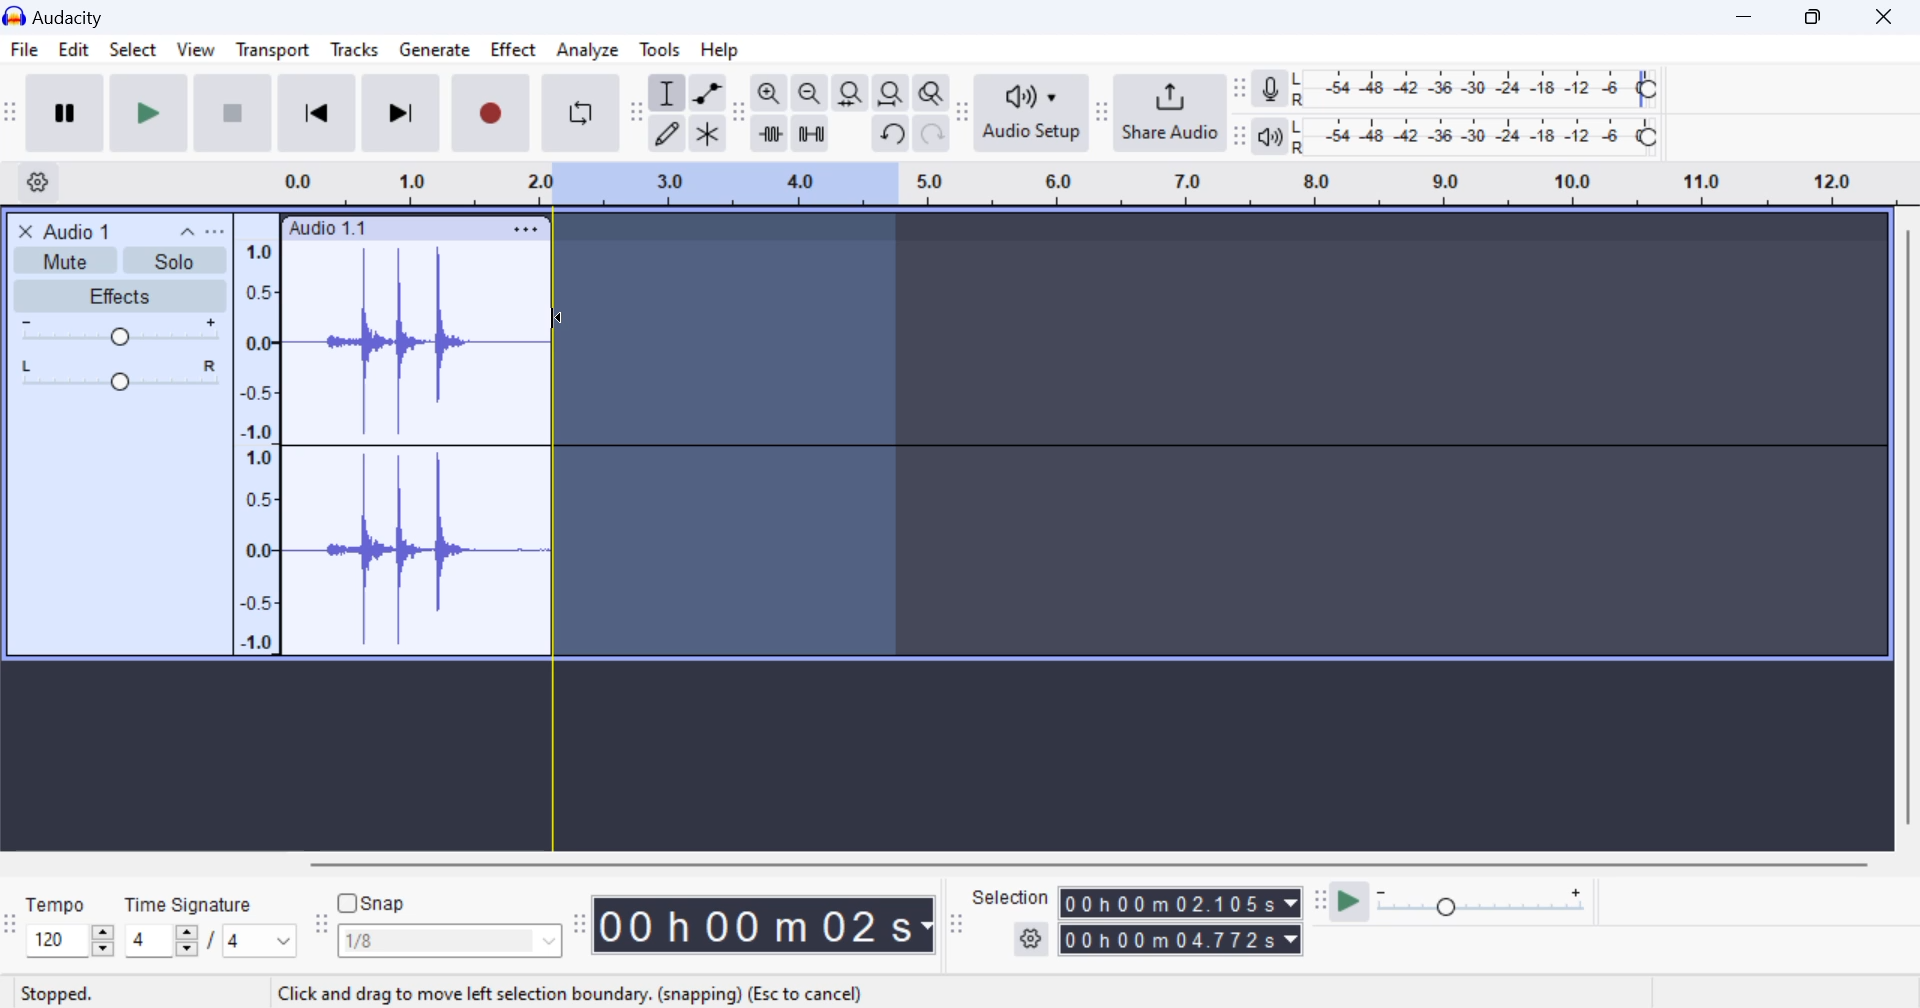 This screenshot has height=1008, width=1920. Describe the element at coordinates (57, 903) in the screenshot. I see `Tempo ` at that location.